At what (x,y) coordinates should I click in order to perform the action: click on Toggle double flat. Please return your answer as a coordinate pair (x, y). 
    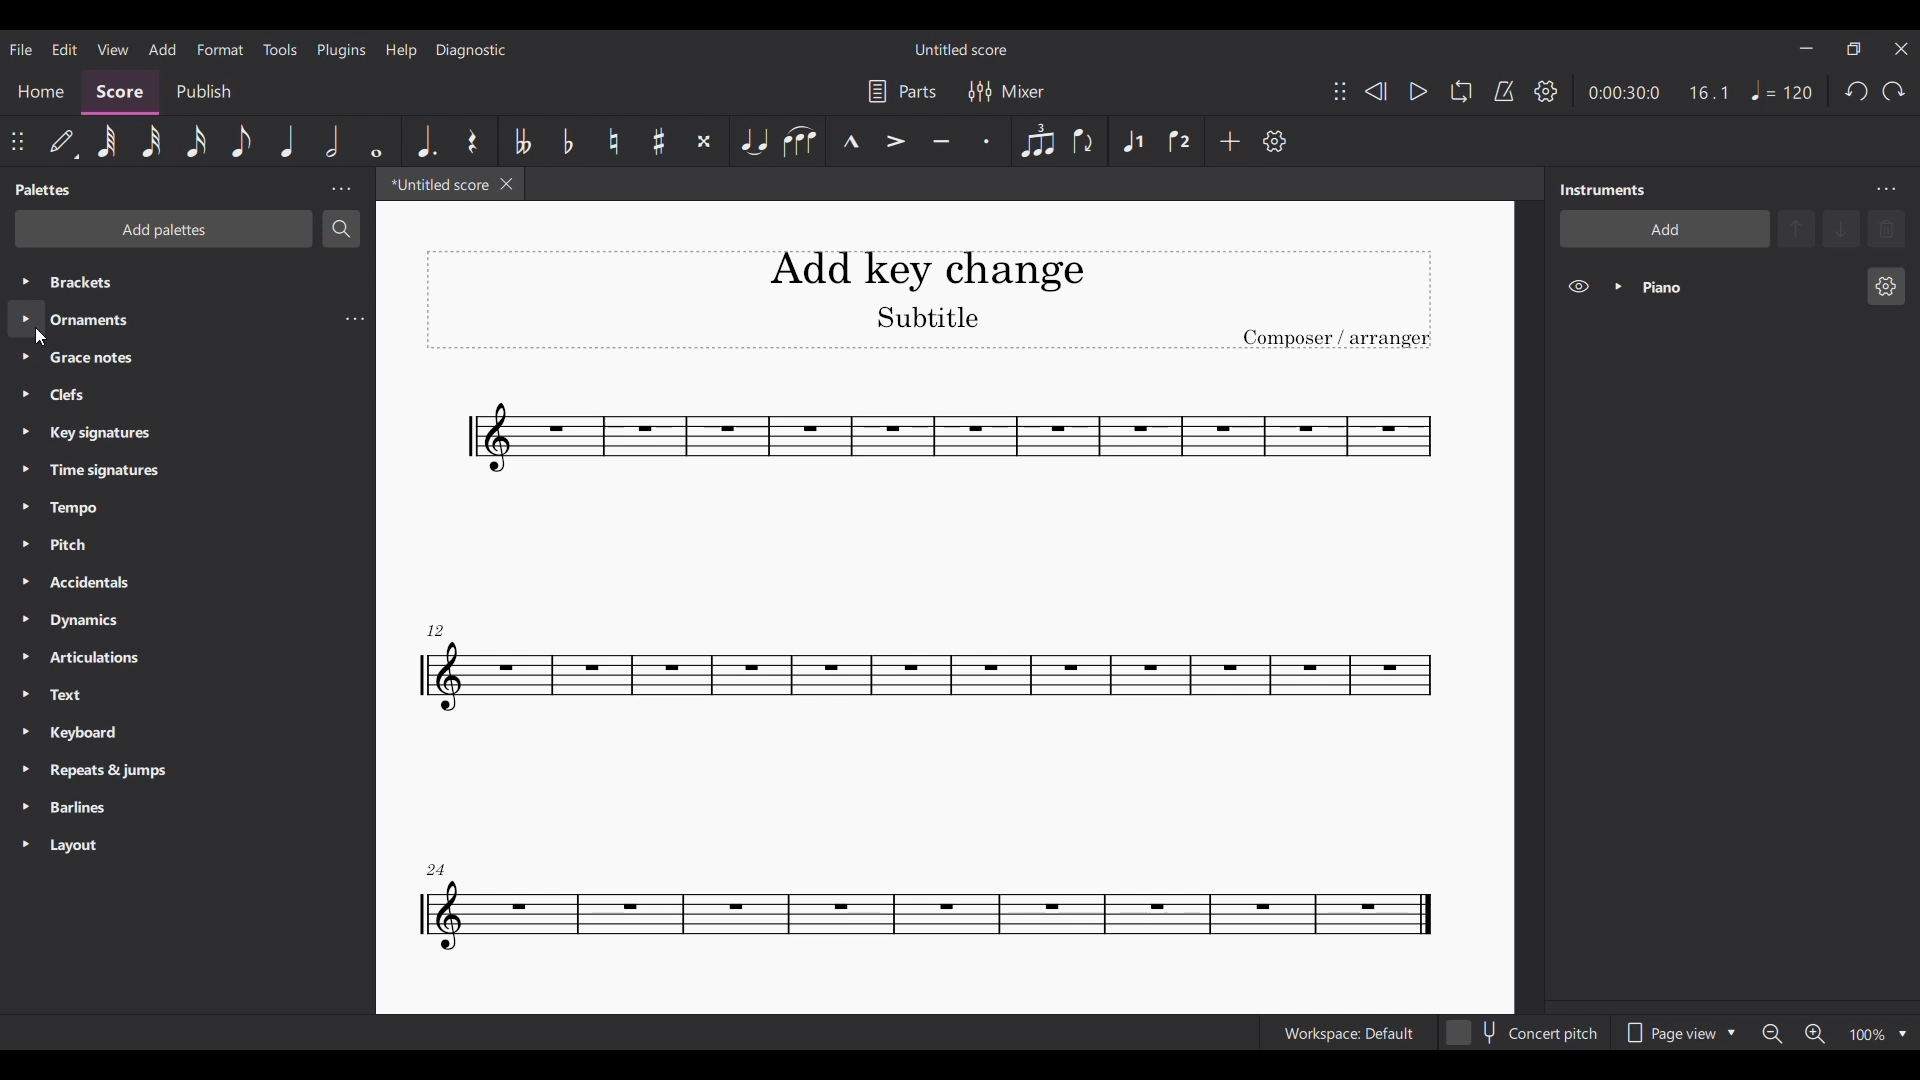
    Looking at the image, I should click on (522, 141).